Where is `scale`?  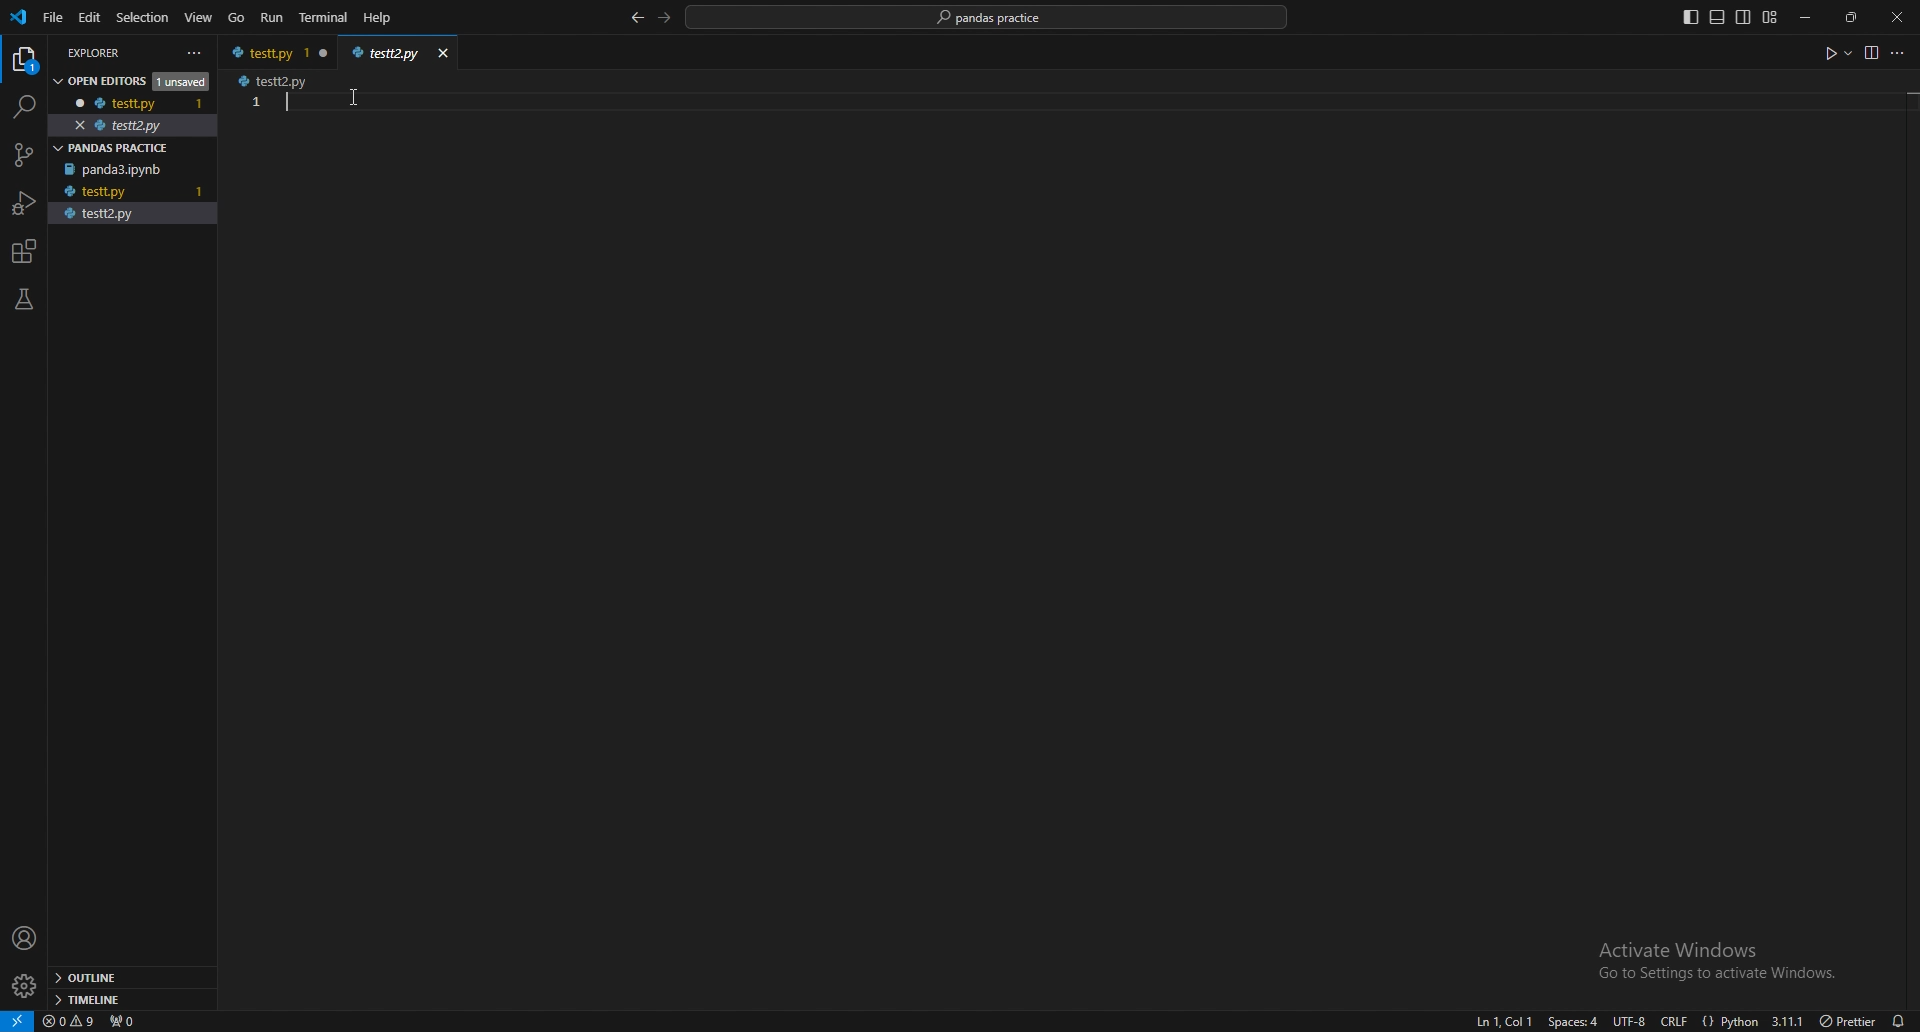
scale is located at coordinates (256, 120).